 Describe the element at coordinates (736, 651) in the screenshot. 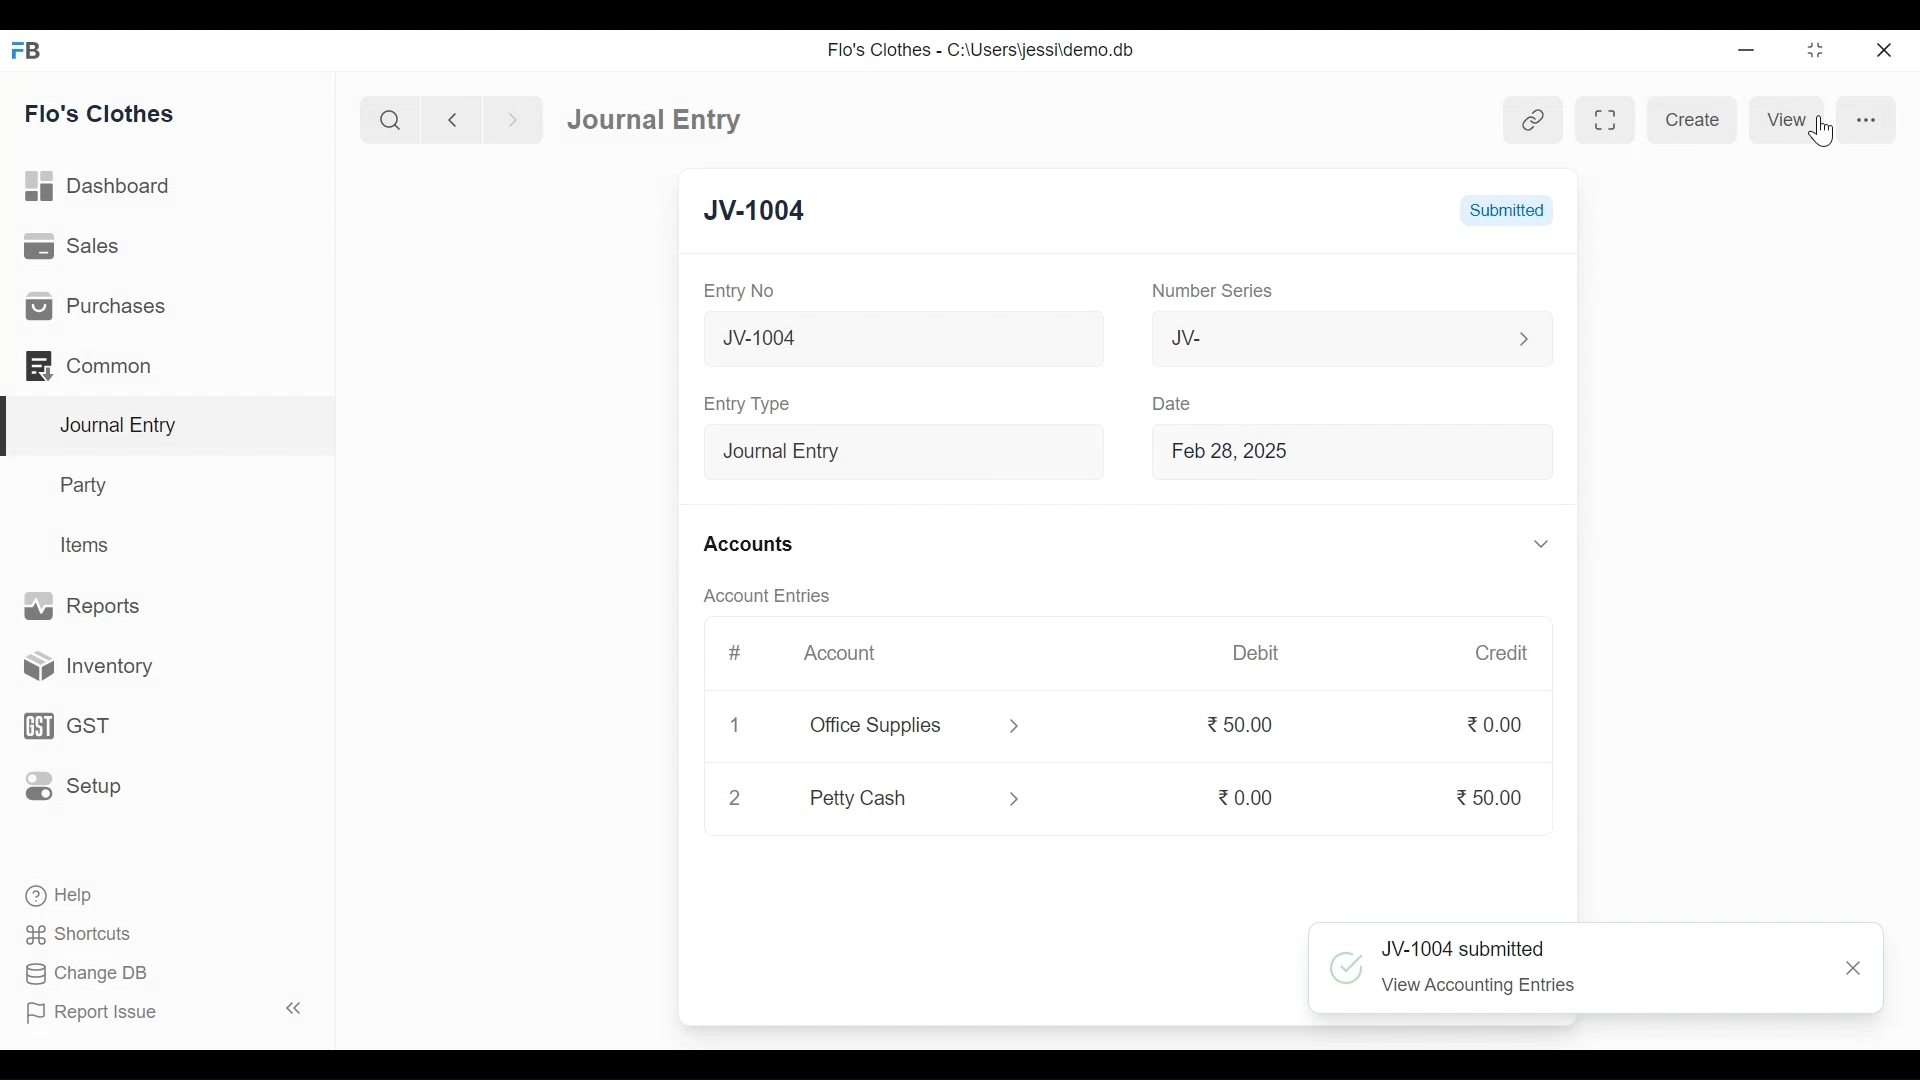

I see `#` at that location.